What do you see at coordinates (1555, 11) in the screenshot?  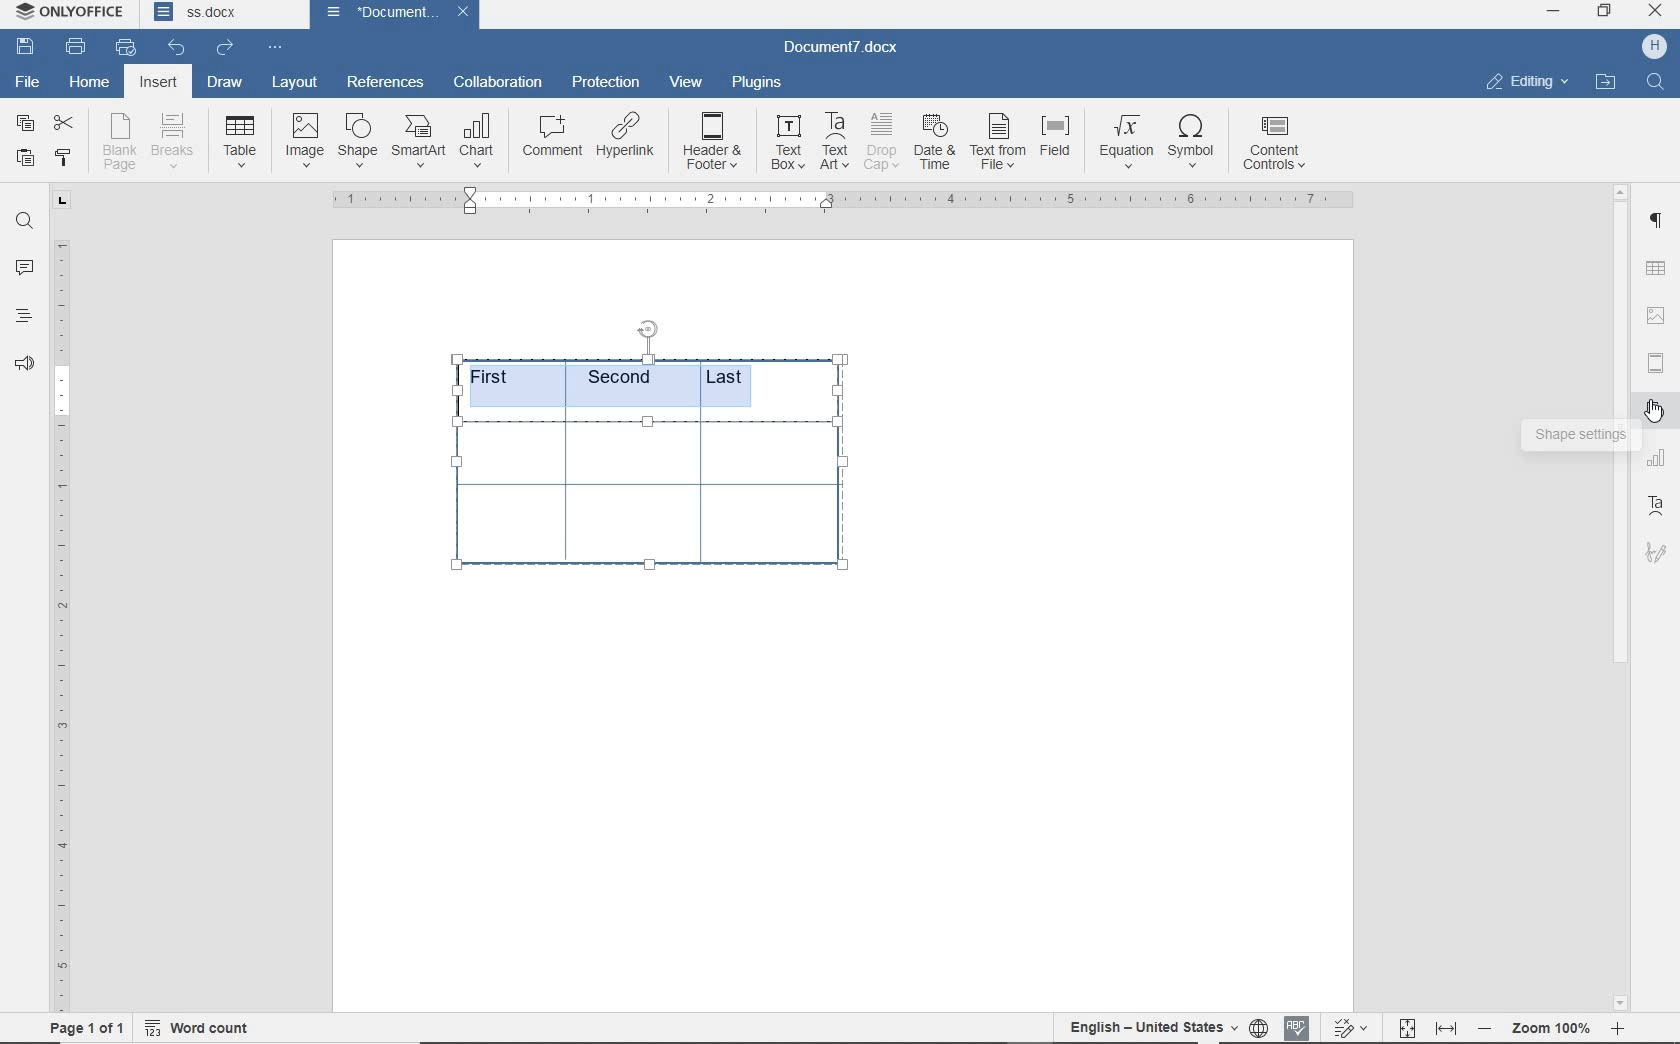 I see `MINIMIZE` at bounding box center [1555, 11].